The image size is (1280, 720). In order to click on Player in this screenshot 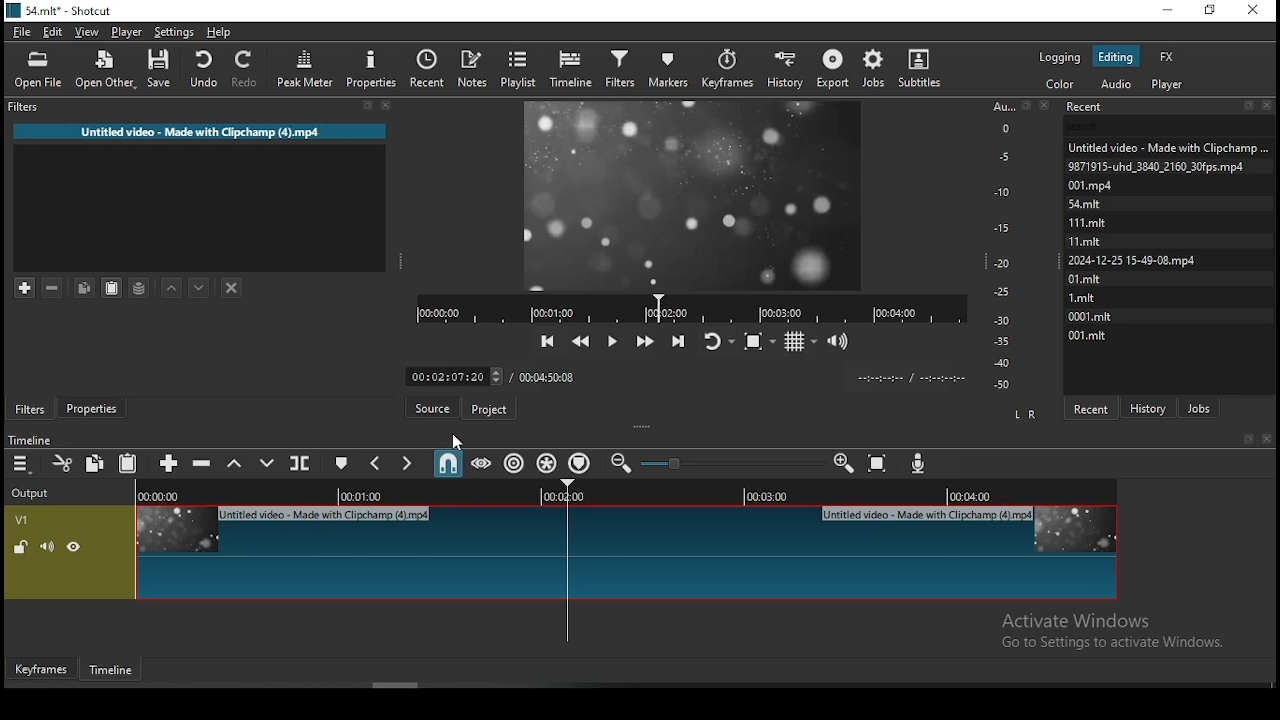, I will do `click(1170, 82)`.